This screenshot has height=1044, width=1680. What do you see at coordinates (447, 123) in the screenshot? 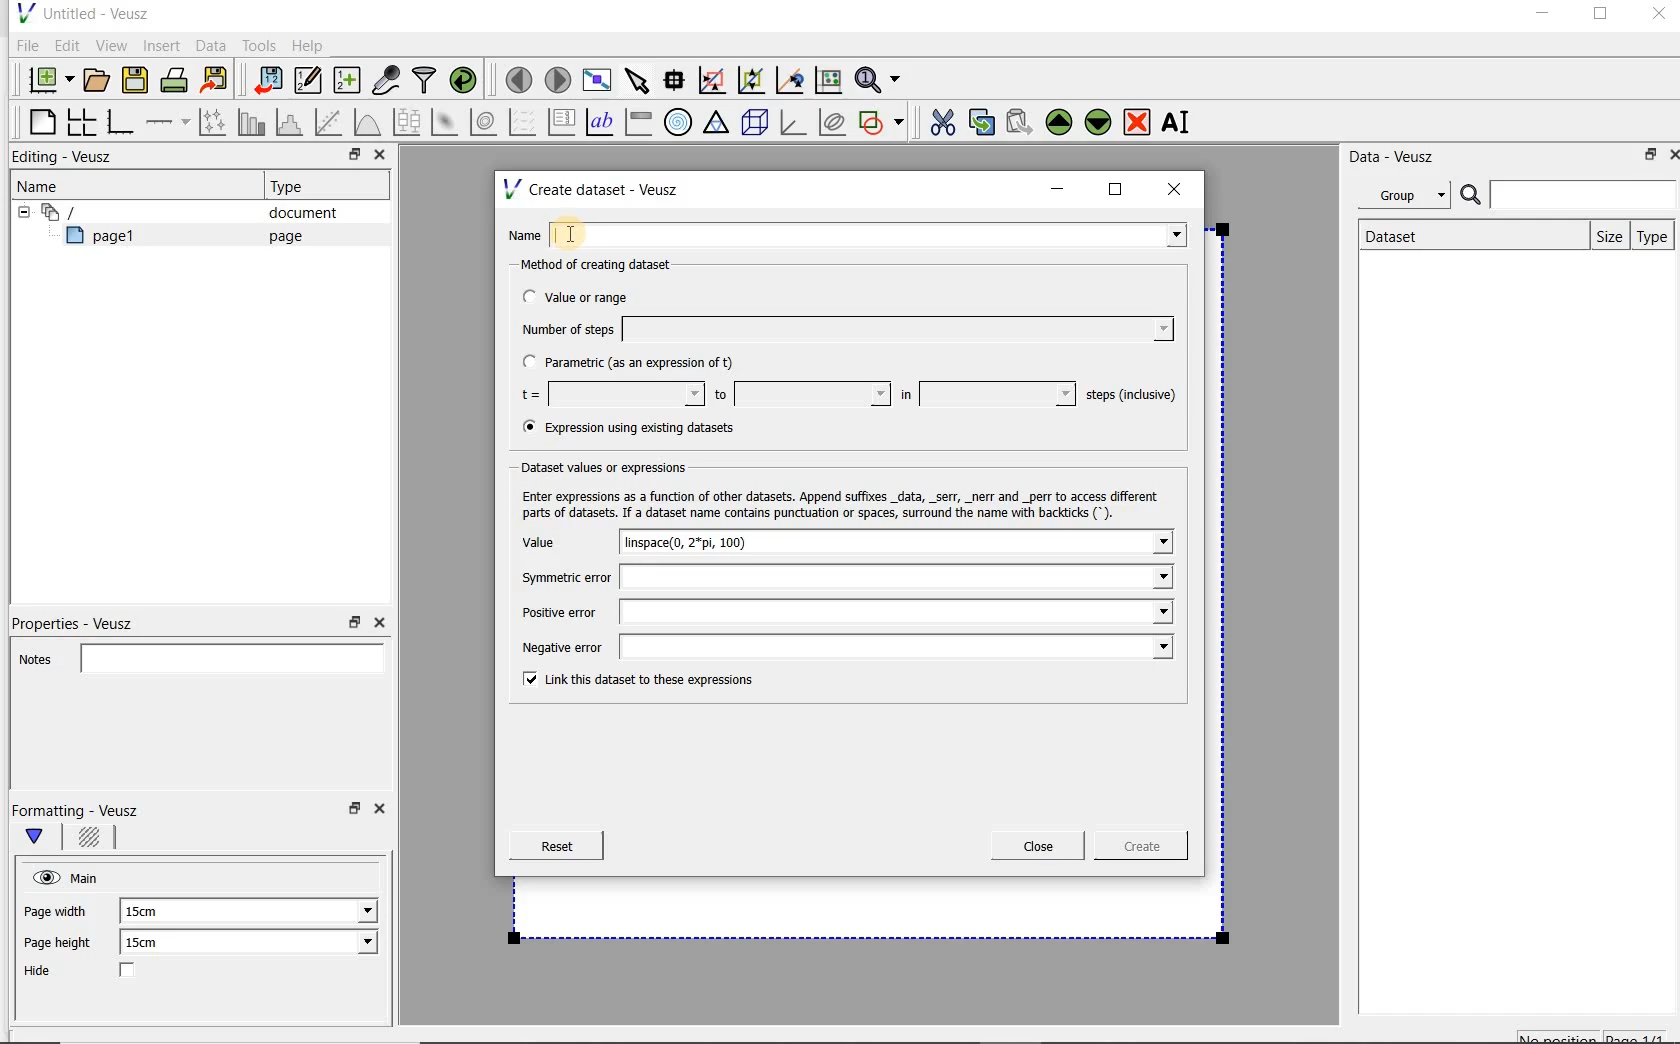
I see `plot a 2d dataset as an image` at bounding box center [447, 123].